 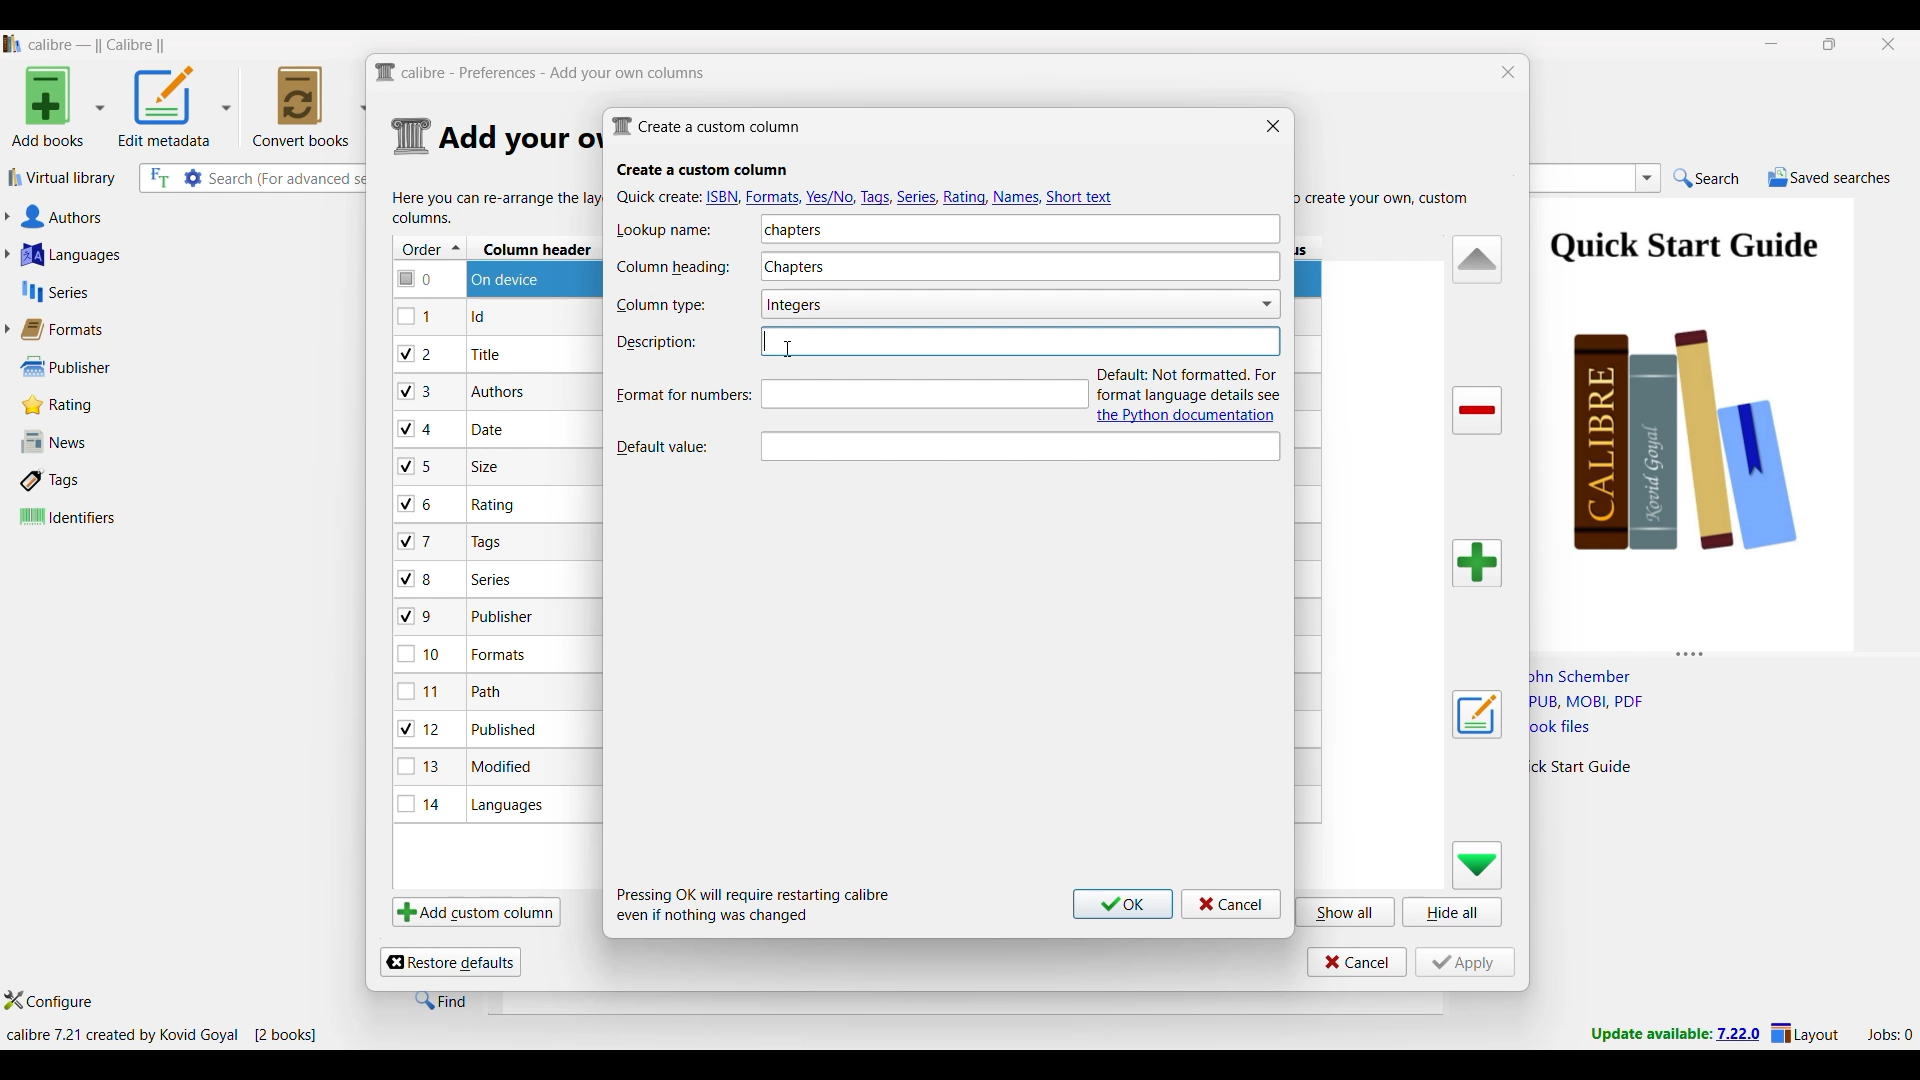 I want to click on Move row down, so click(x=1478, y=865).